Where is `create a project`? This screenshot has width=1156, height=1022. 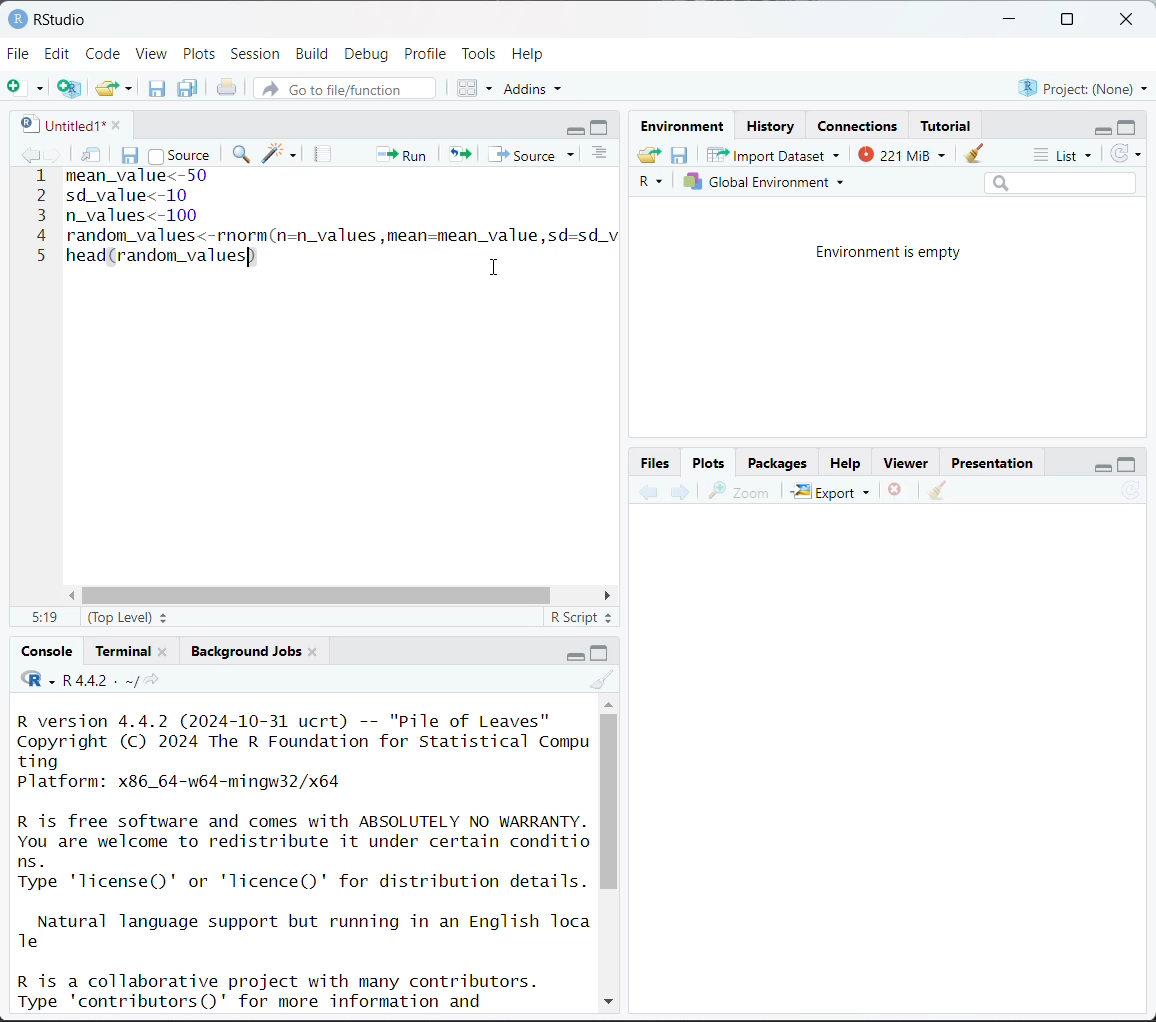
create a project is located at coordinates (69, 88).